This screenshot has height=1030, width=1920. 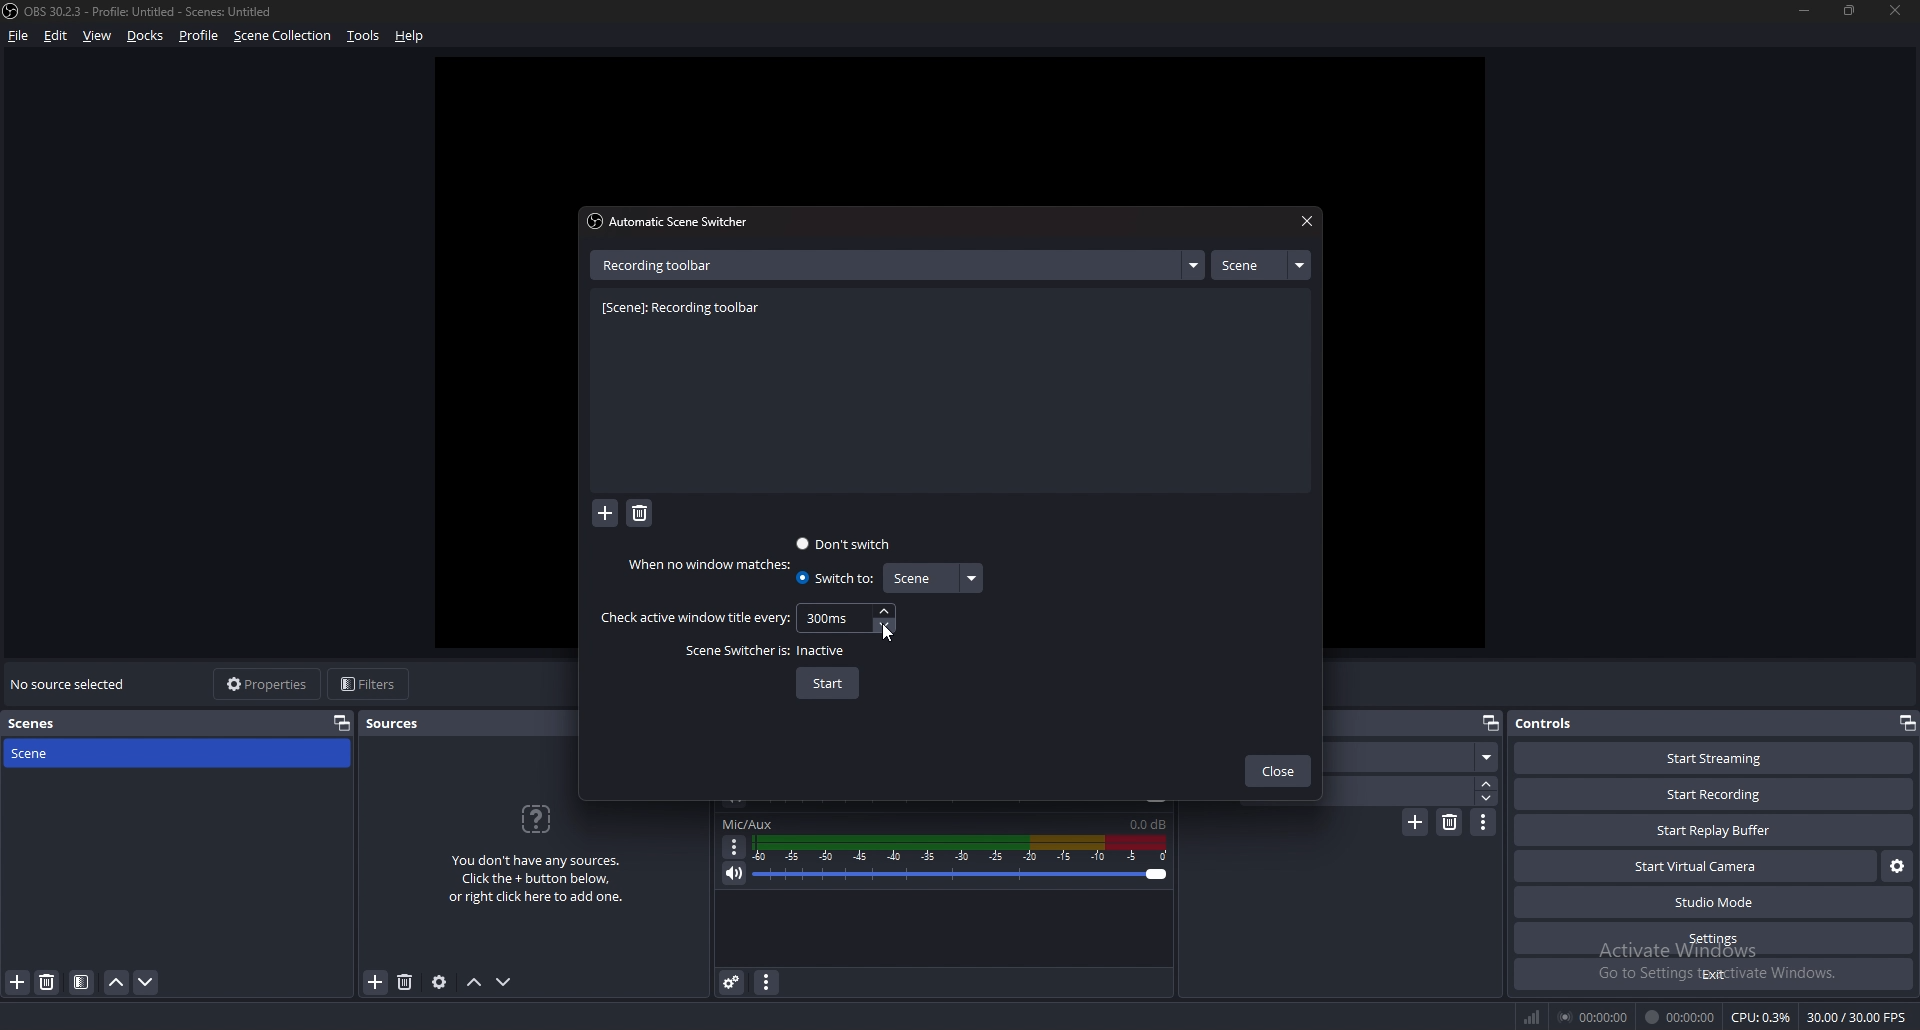 I want to click on close, so click(x=1304, y=222).